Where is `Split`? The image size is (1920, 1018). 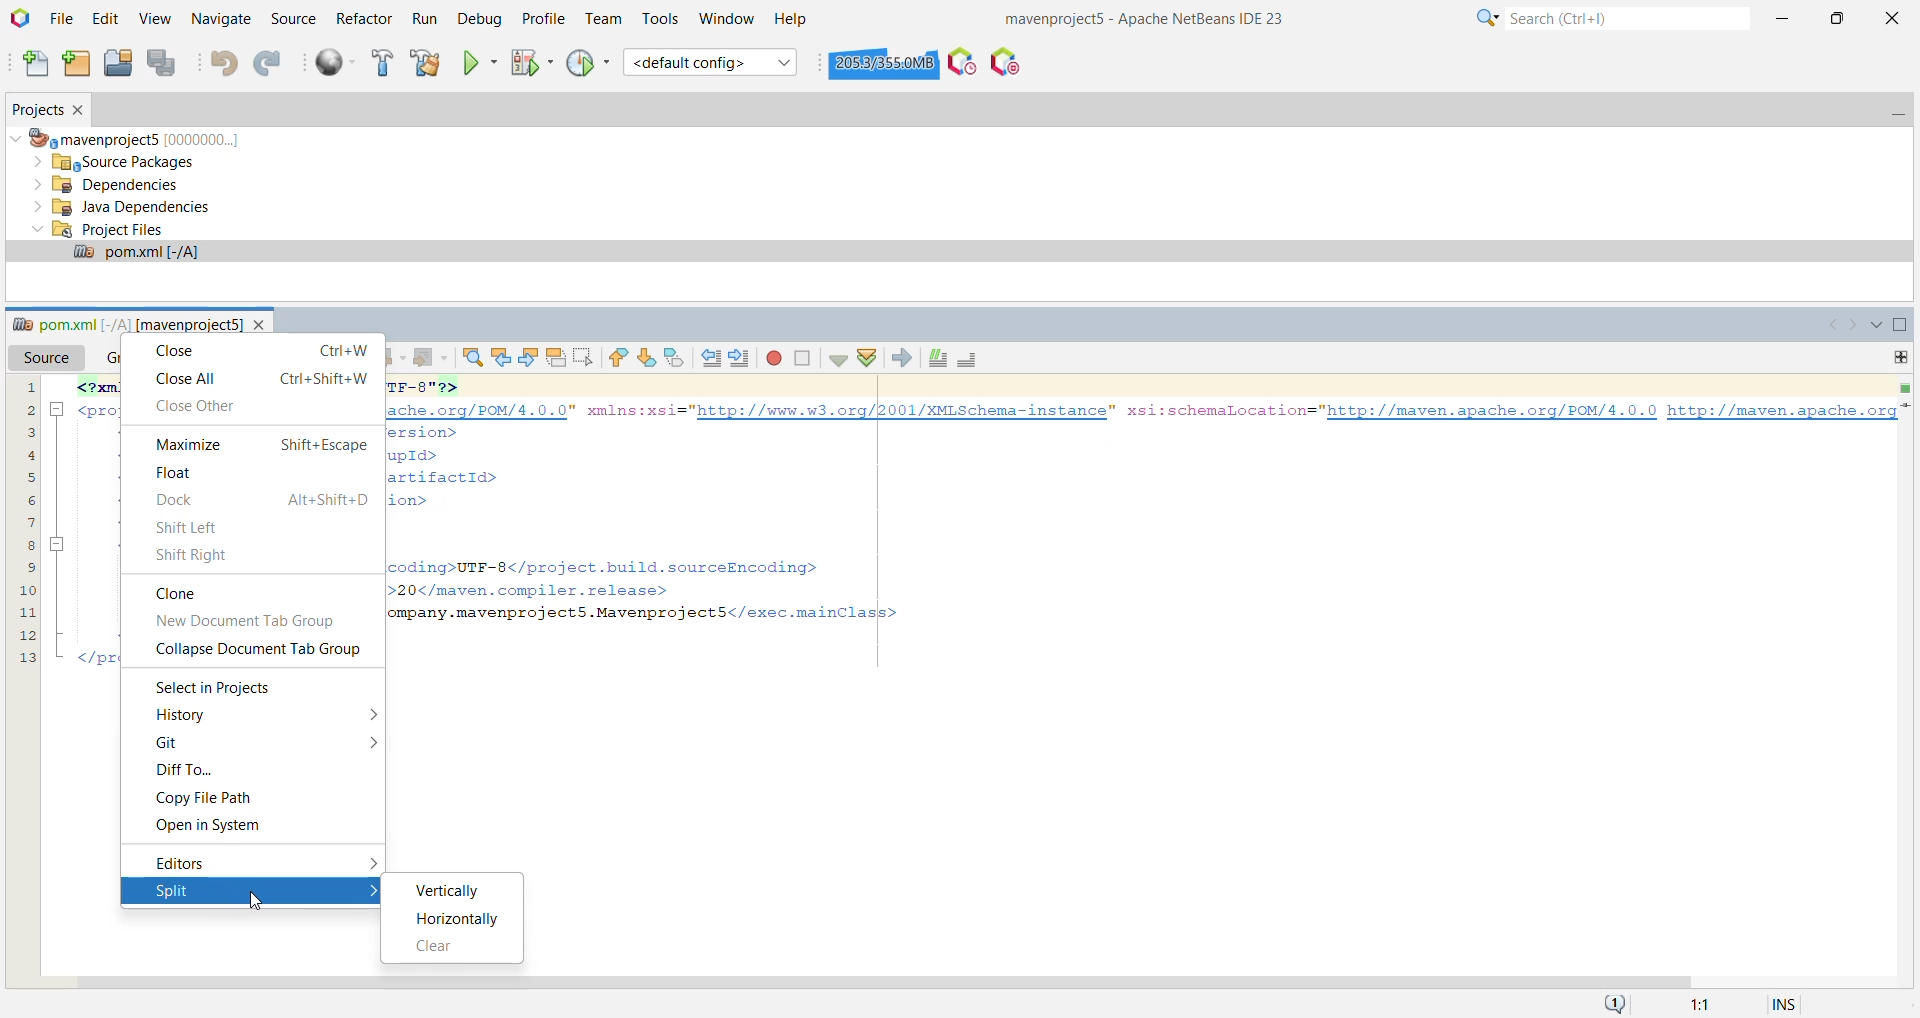 Split is located at coordinates (231, 890).